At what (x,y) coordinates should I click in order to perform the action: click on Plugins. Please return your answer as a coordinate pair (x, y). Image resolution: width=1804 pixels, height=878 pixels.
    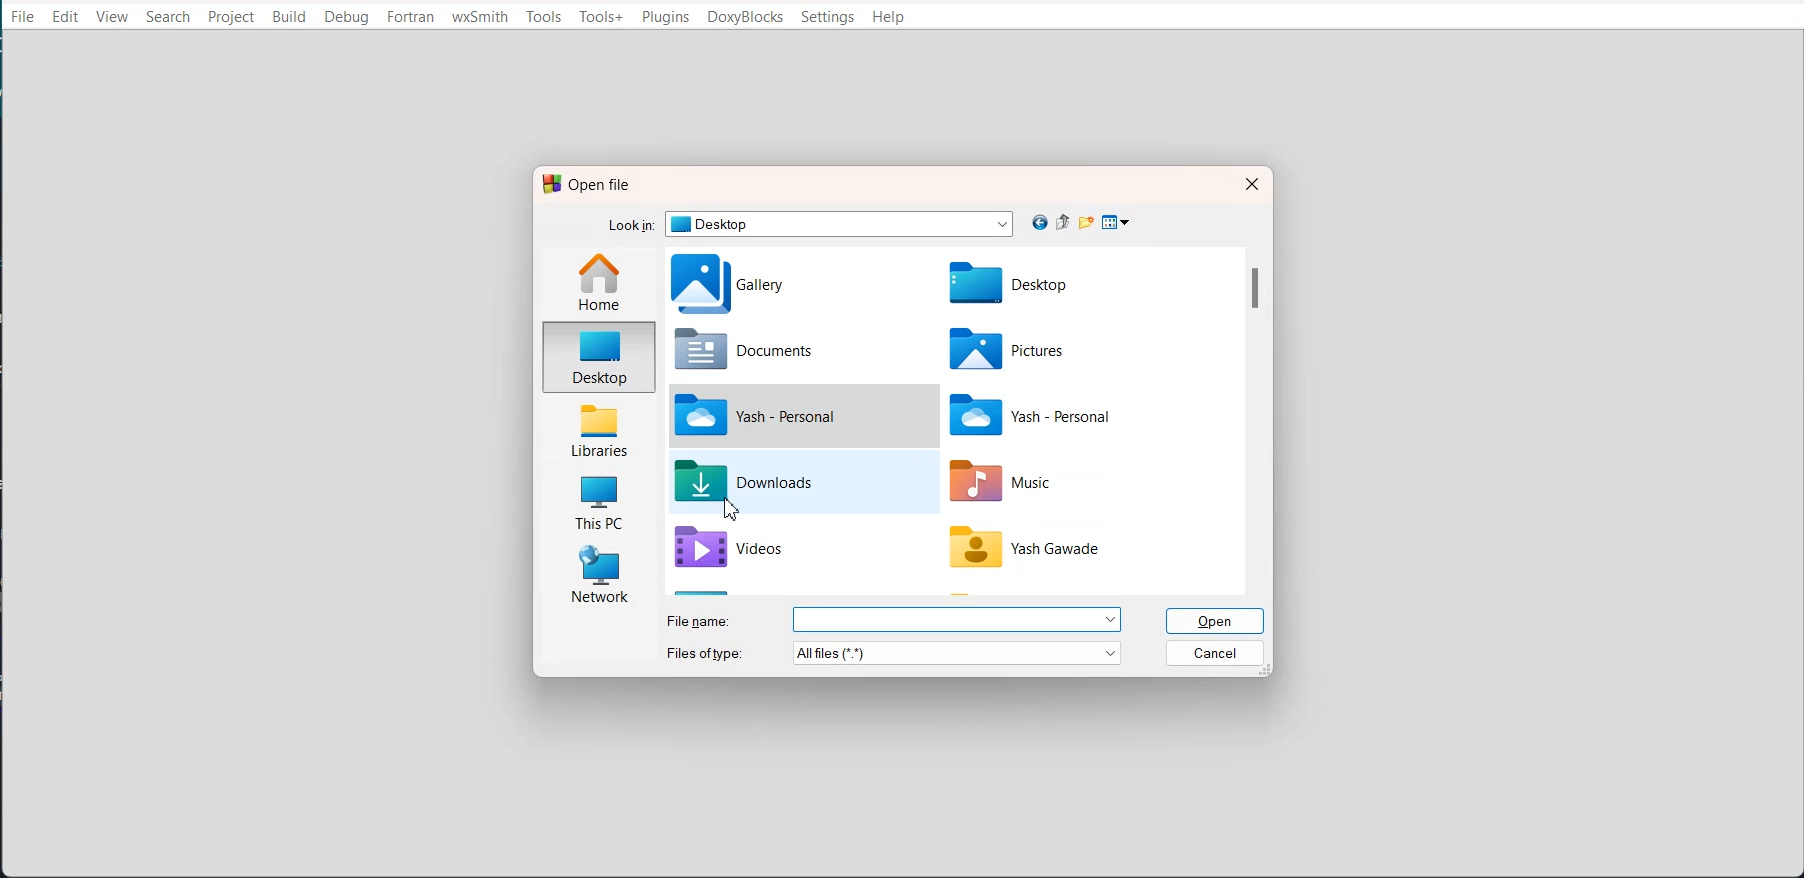
    Looking at the image, I should click on (665, 17).